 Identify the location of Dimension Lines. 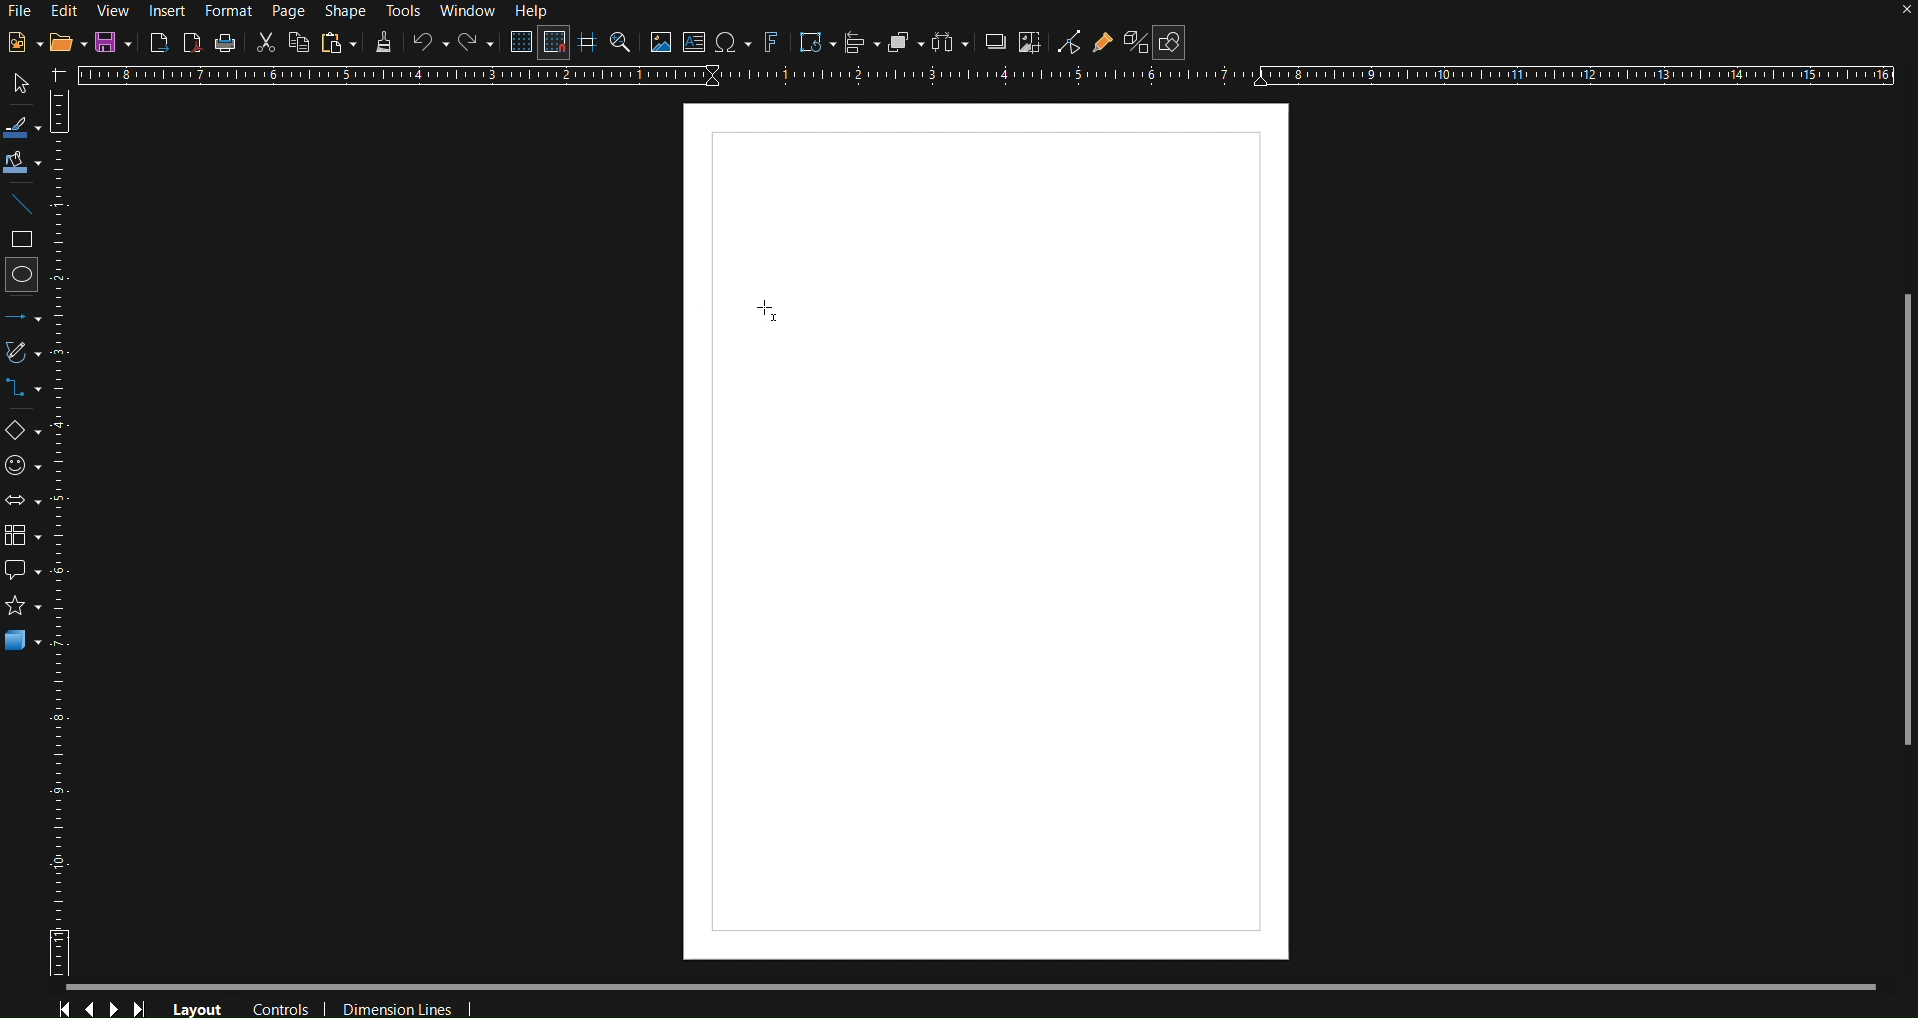
(402, 1005).